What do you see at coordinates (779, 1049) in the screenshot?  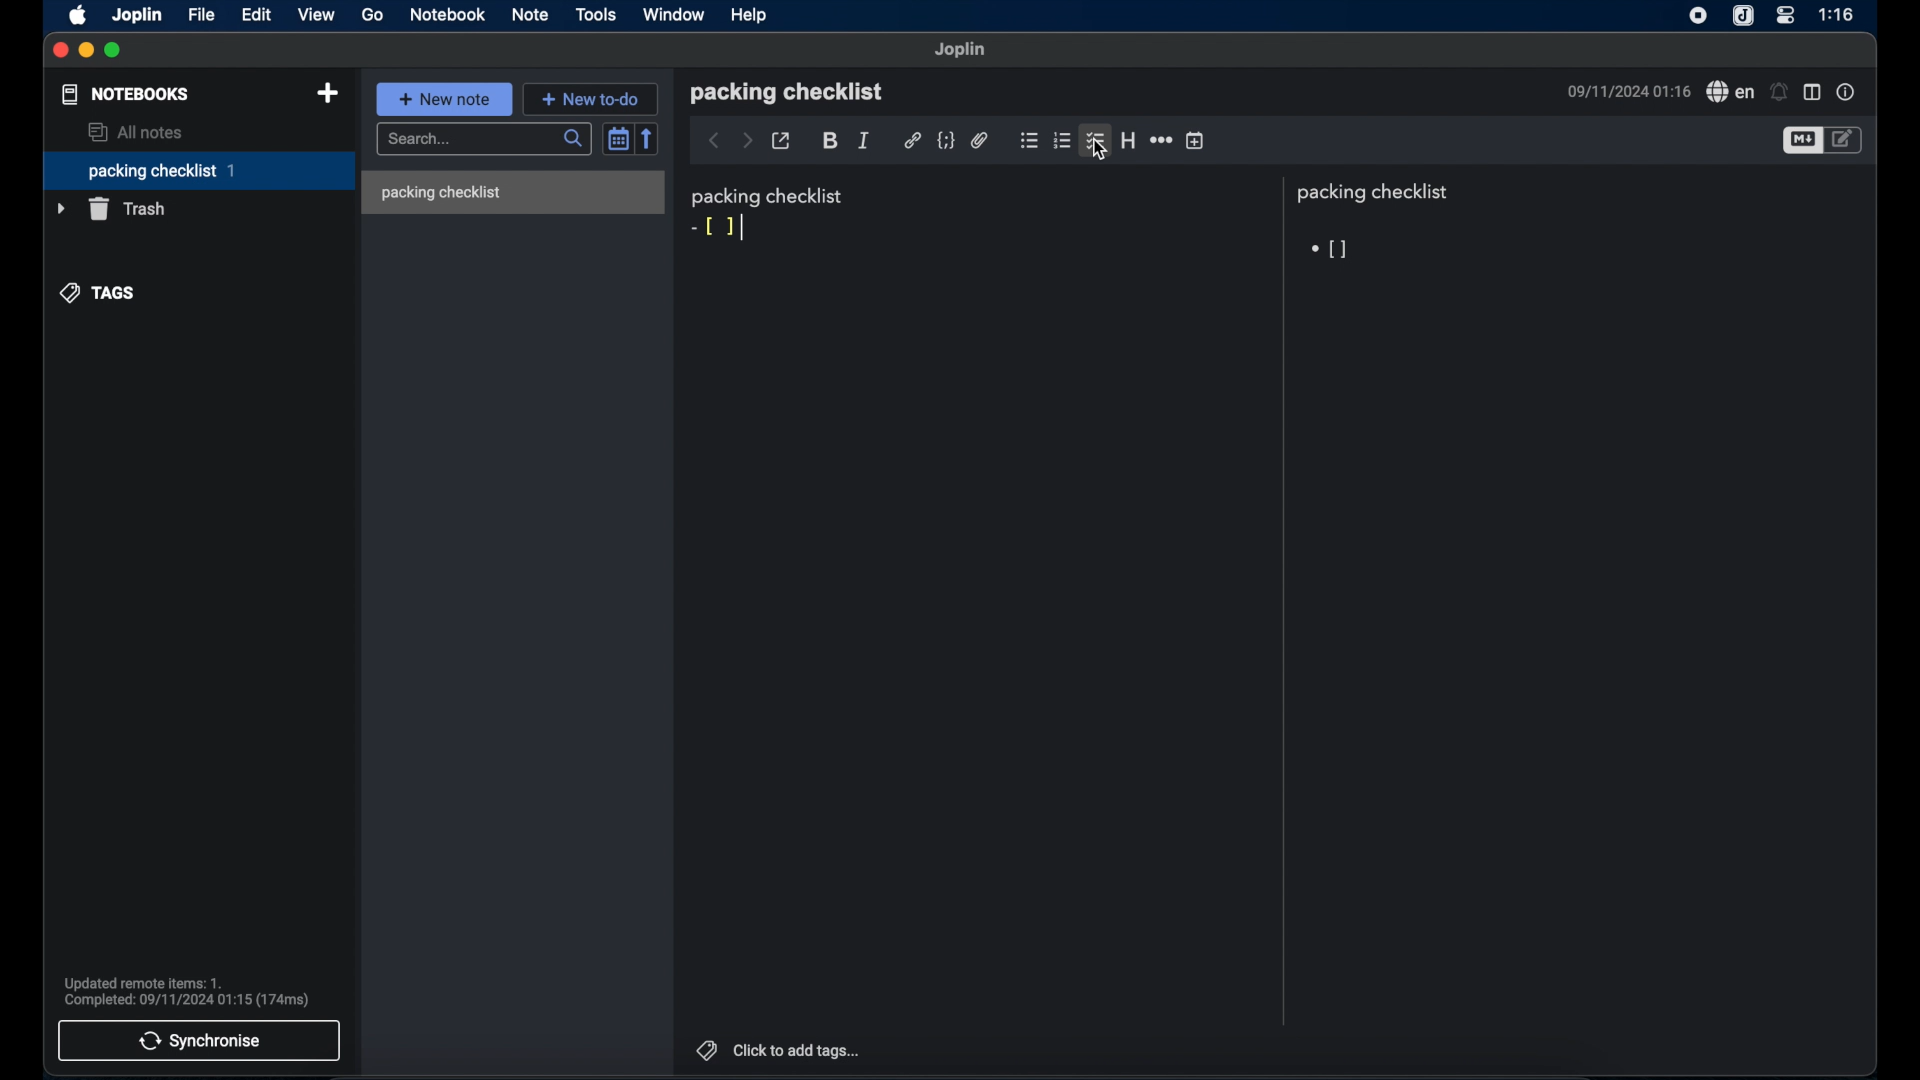 I see `click to add tags` at bounding box center [779, 1049].